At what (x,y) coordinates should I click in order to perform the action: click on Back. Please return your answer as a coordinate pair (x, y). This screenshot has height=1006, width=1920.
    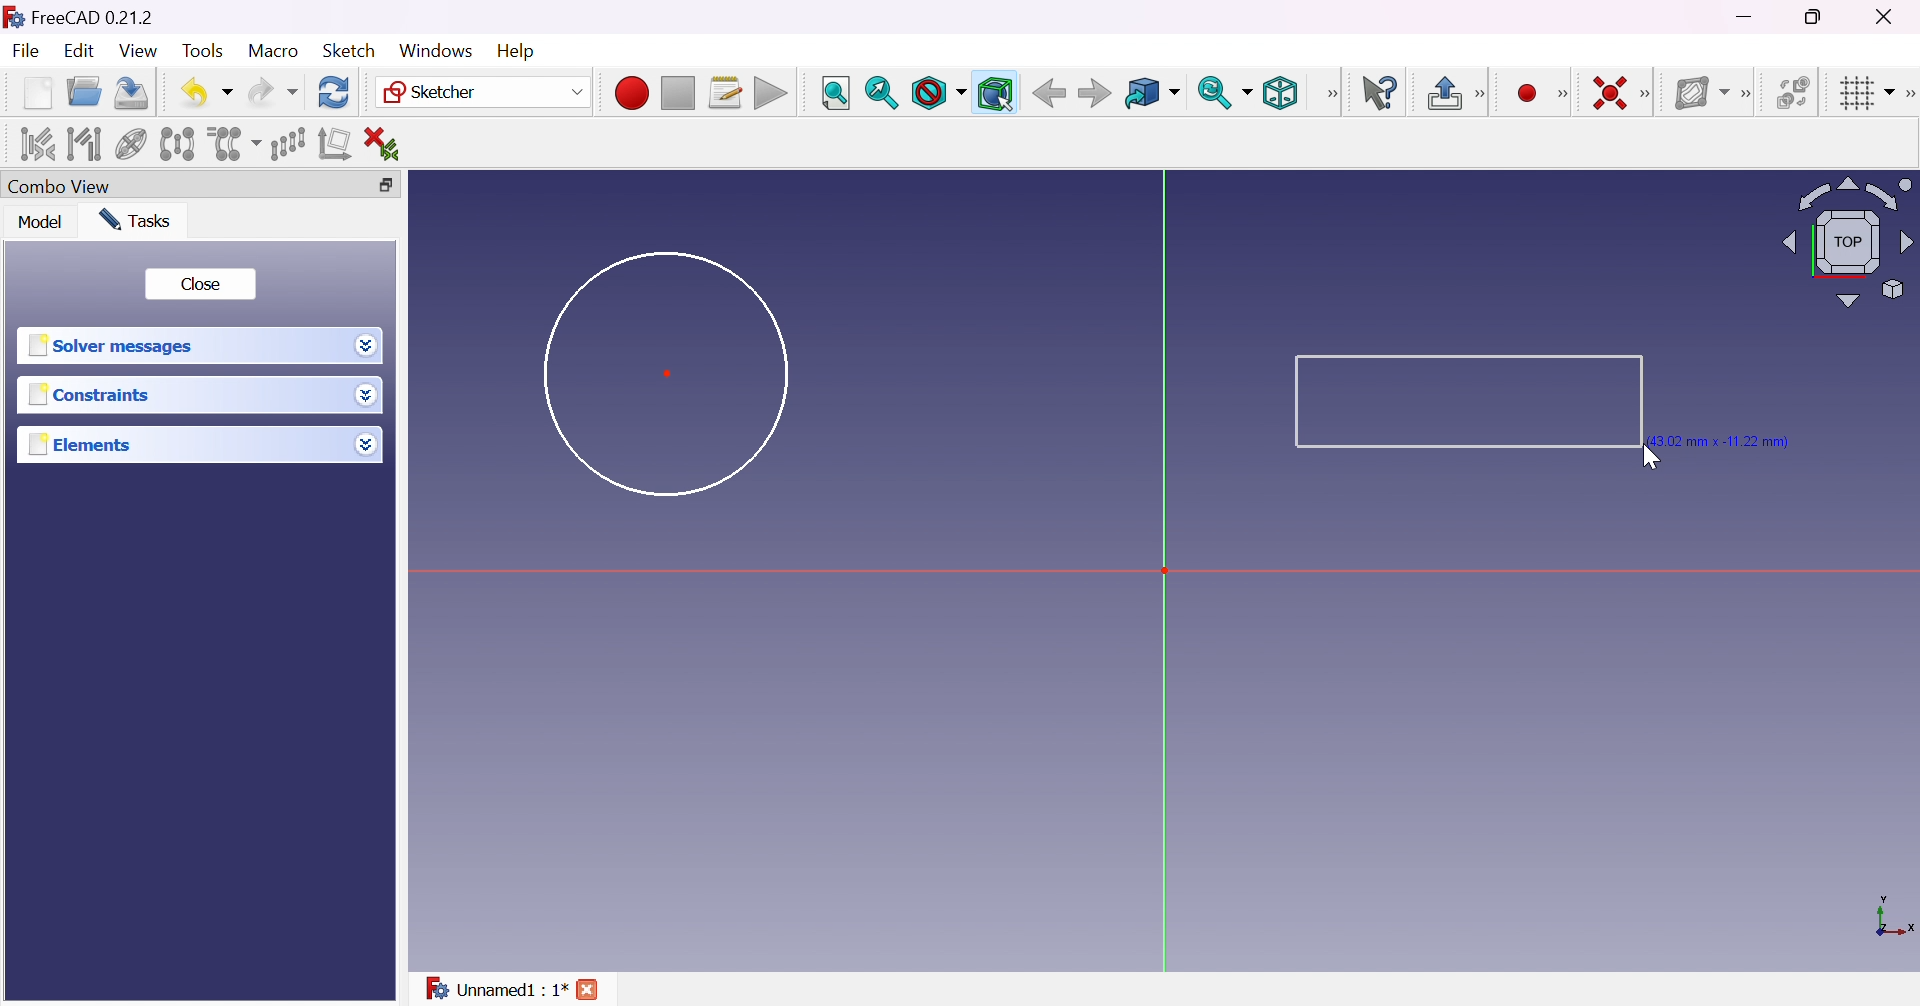
    Looking at the image, I should click on (1049, 92).